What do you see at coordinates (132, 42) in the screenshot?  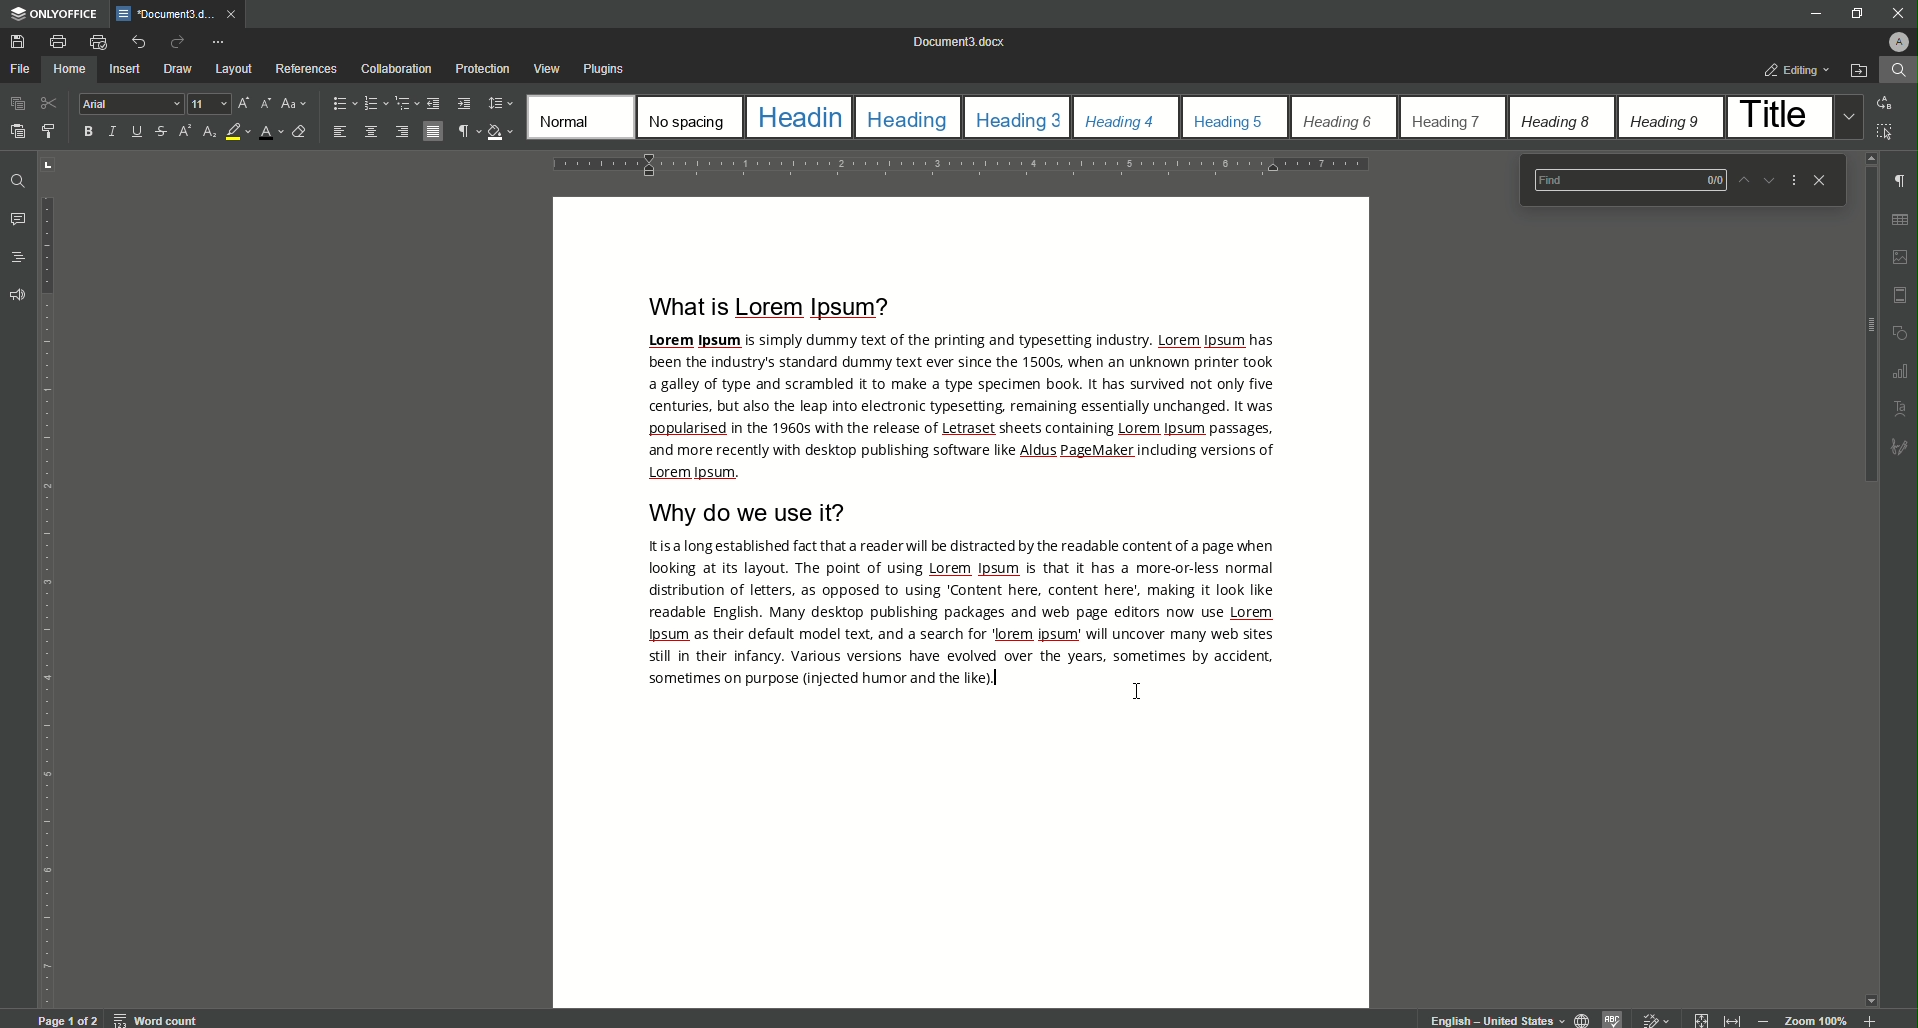 I see `Undo` at bounding box center [132, 42].